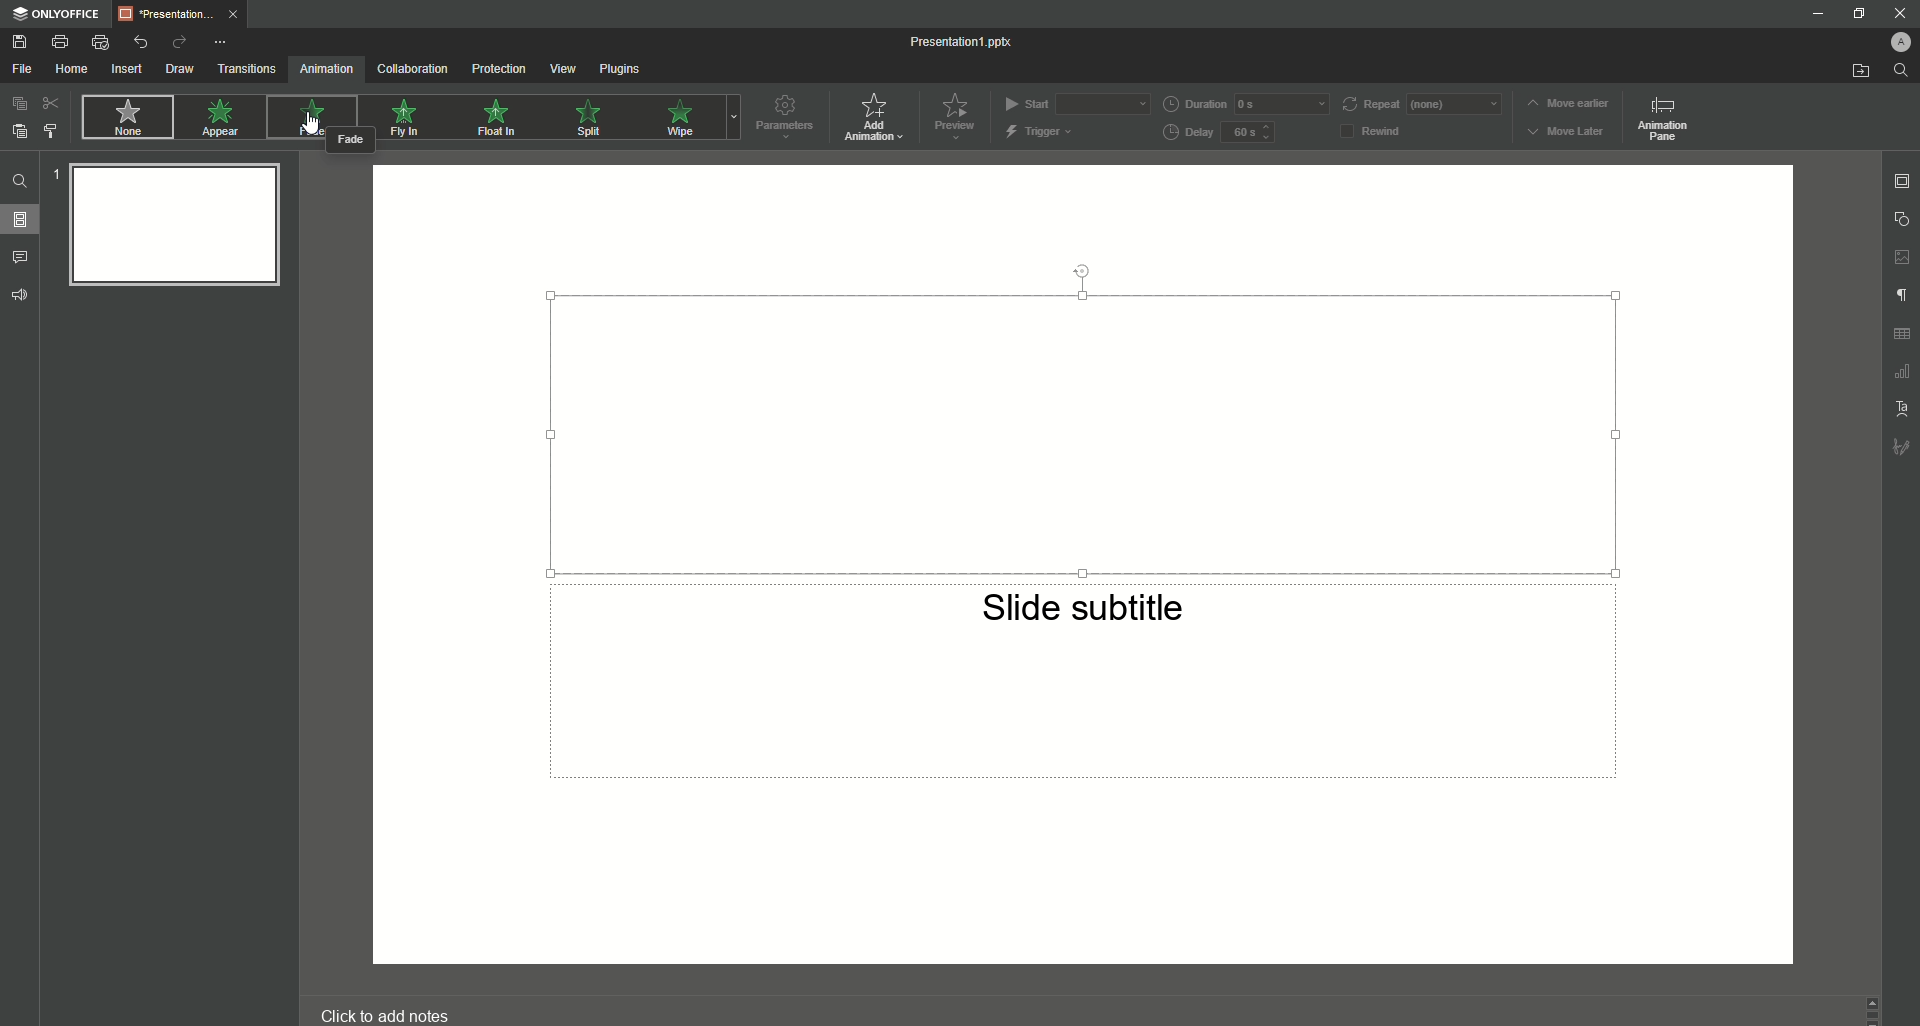 The image size is (1920, 1026). I want to click on Find, so click(1901, 71).